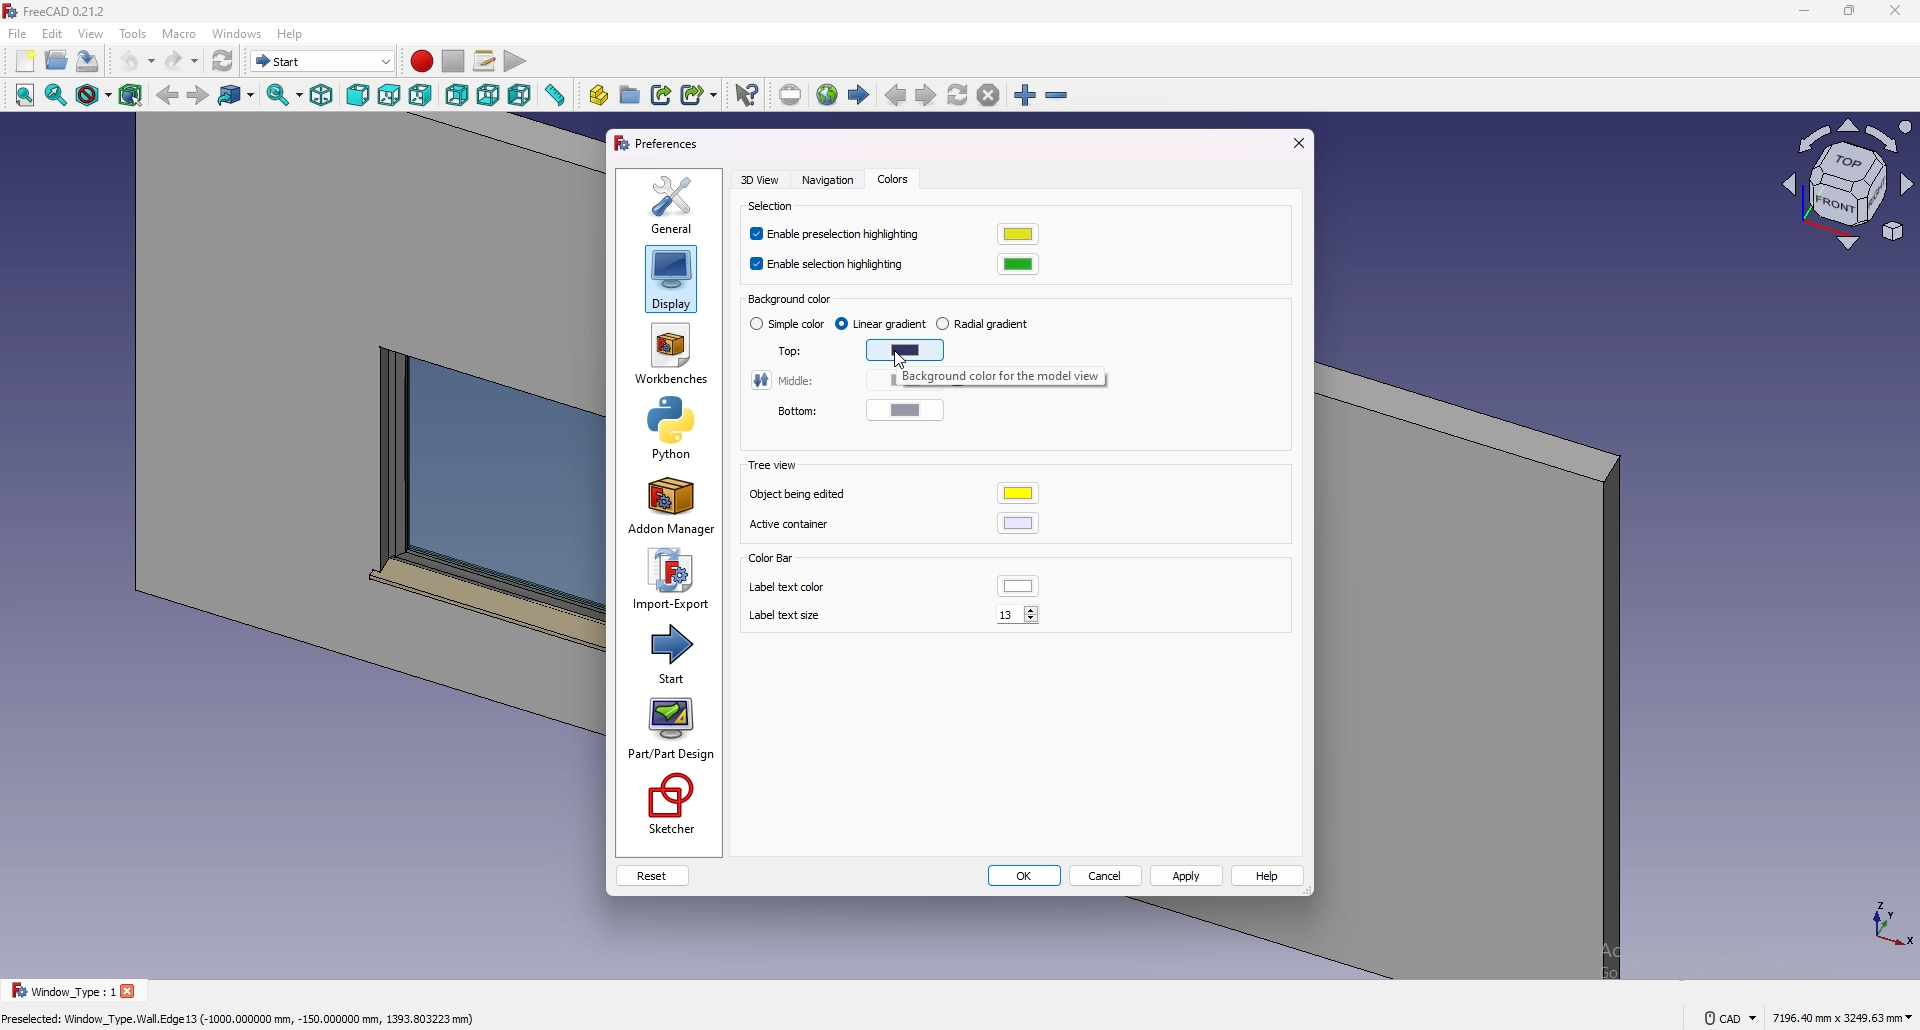  I want to click on tools, so click(133, 33).